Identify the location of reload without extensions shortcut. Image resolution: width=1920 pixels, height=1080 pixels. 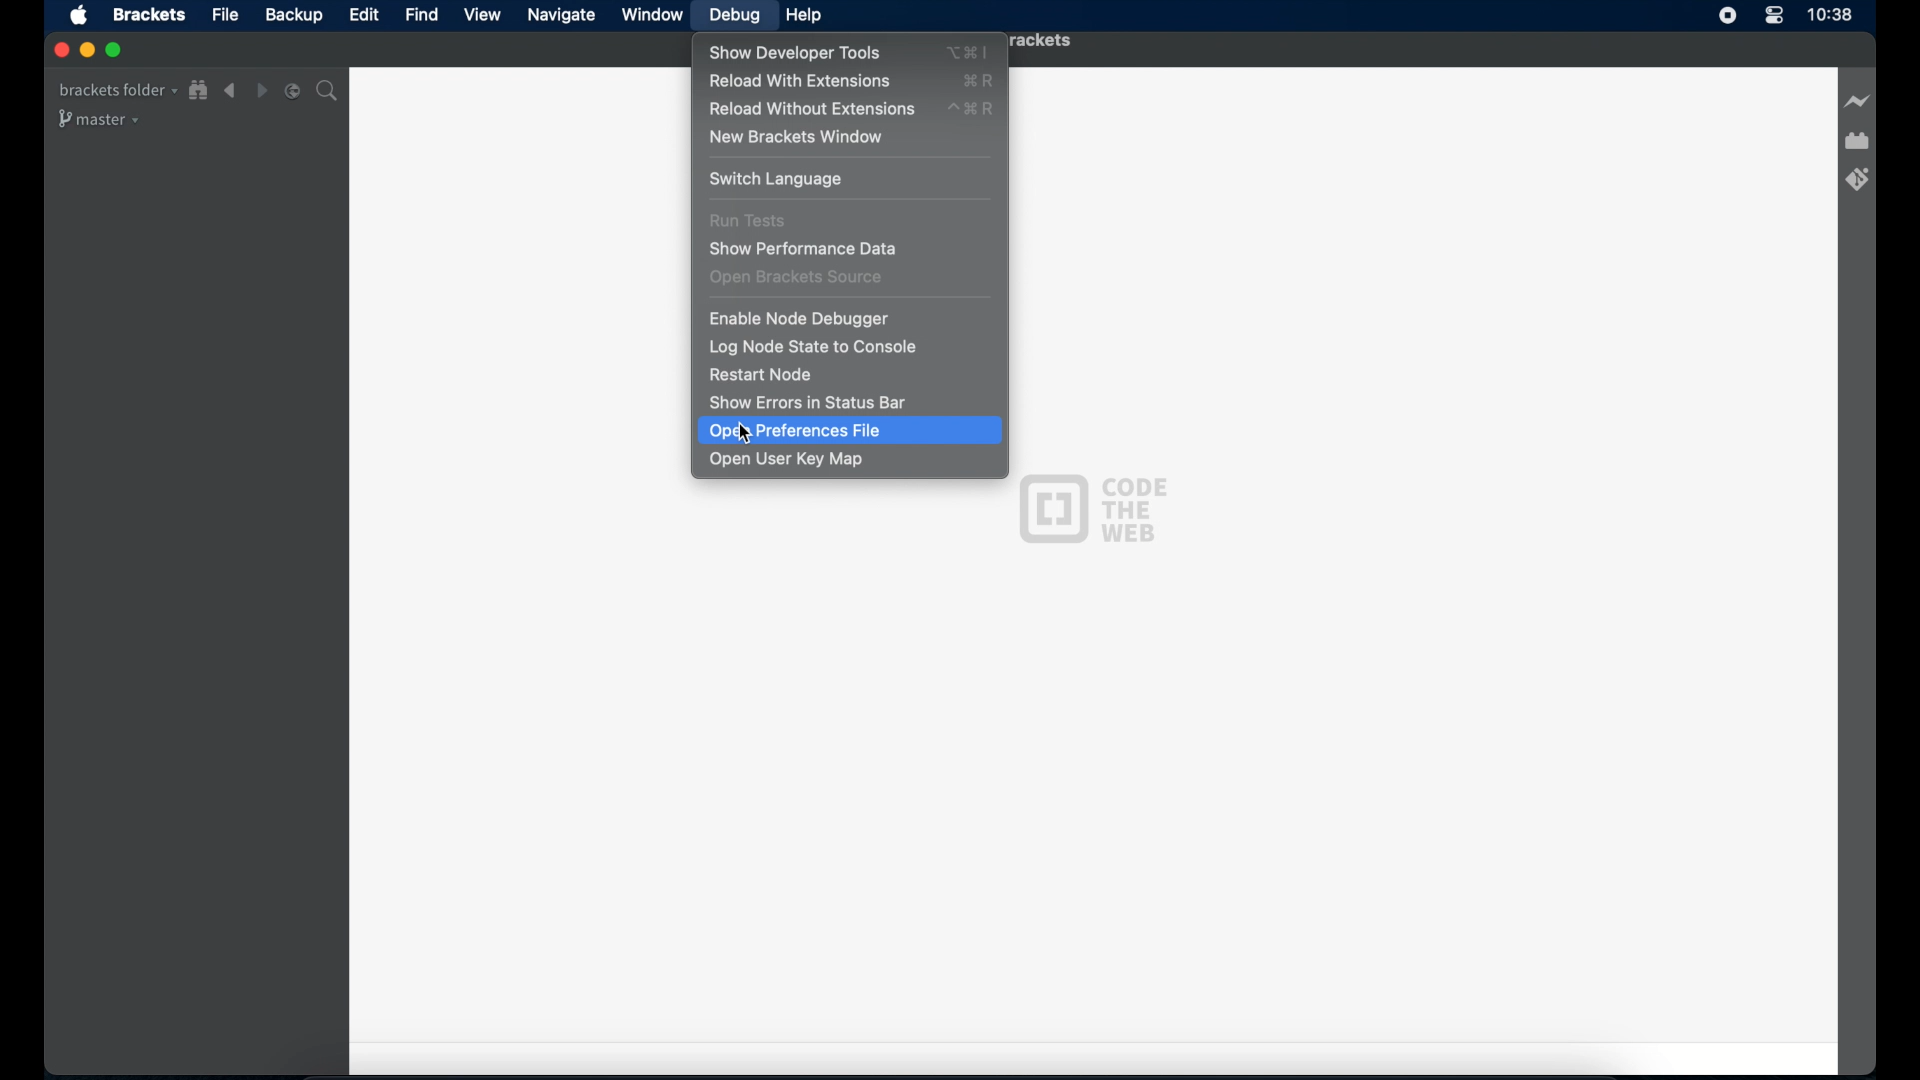
(973, 108).